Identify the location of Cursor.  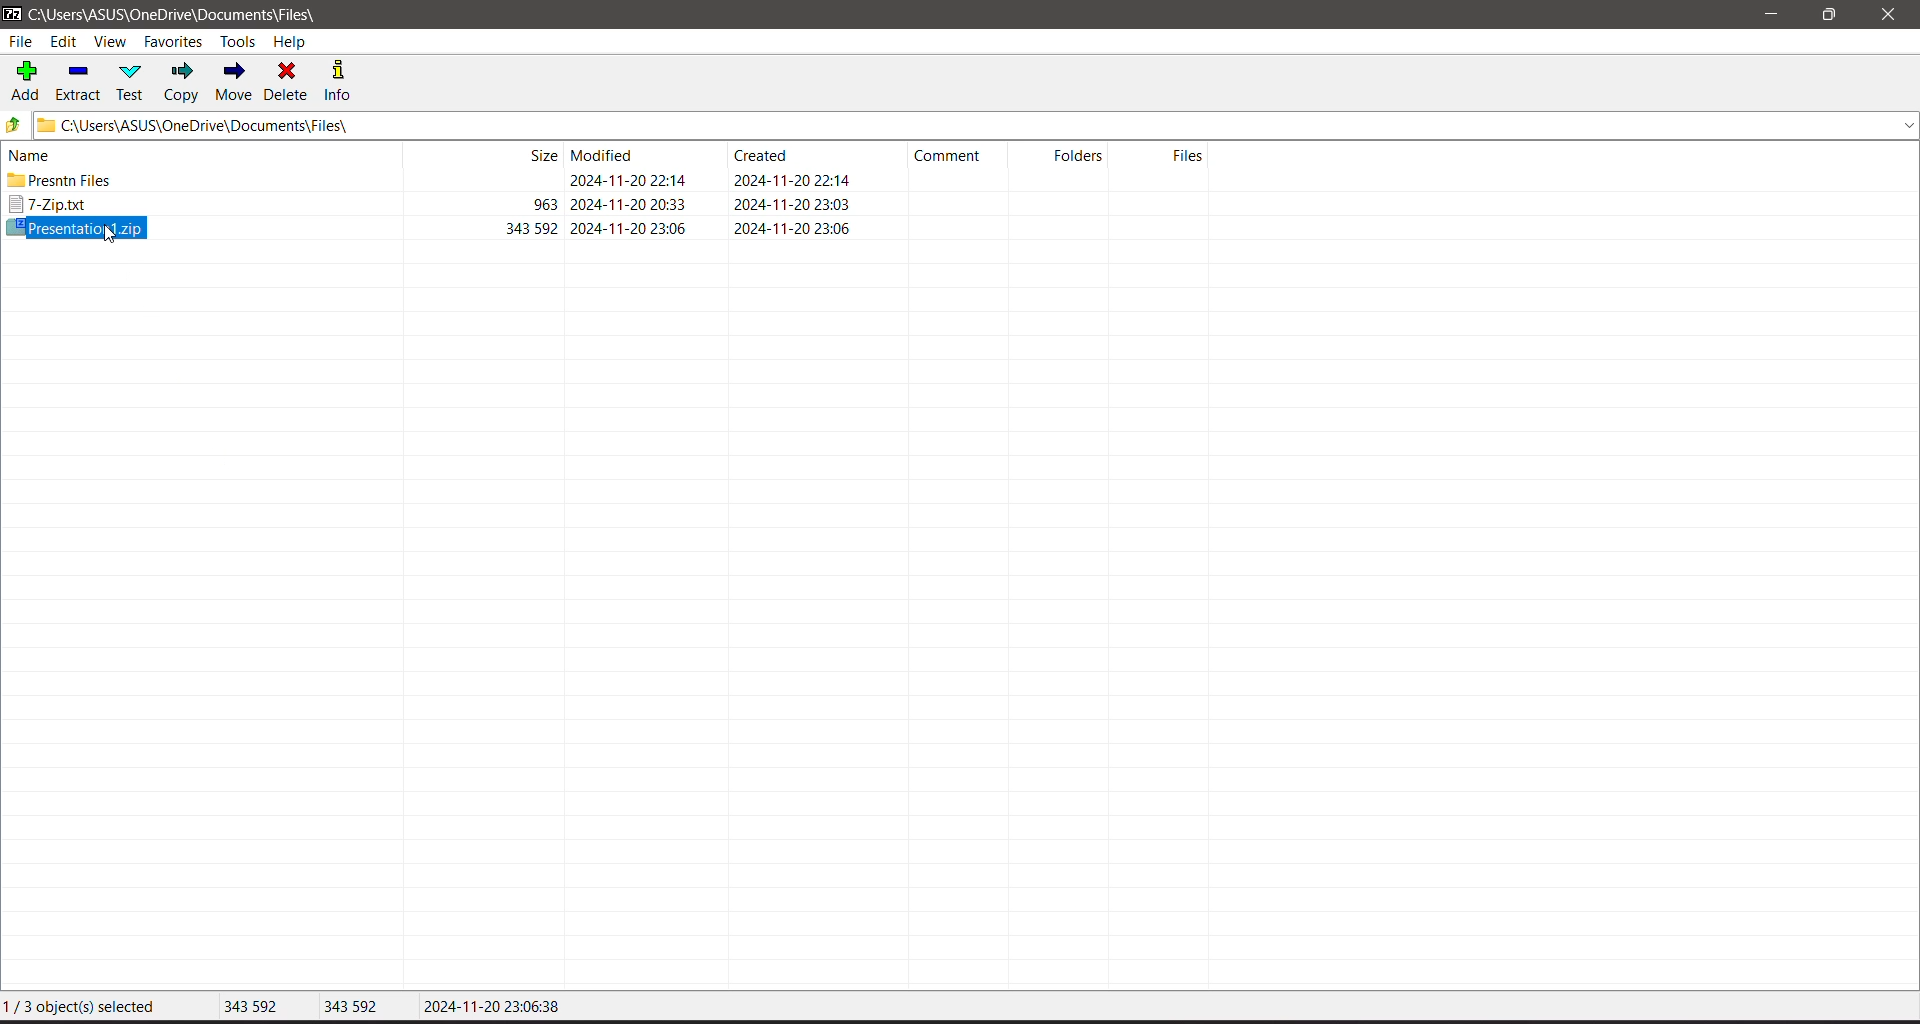
(109, 233).